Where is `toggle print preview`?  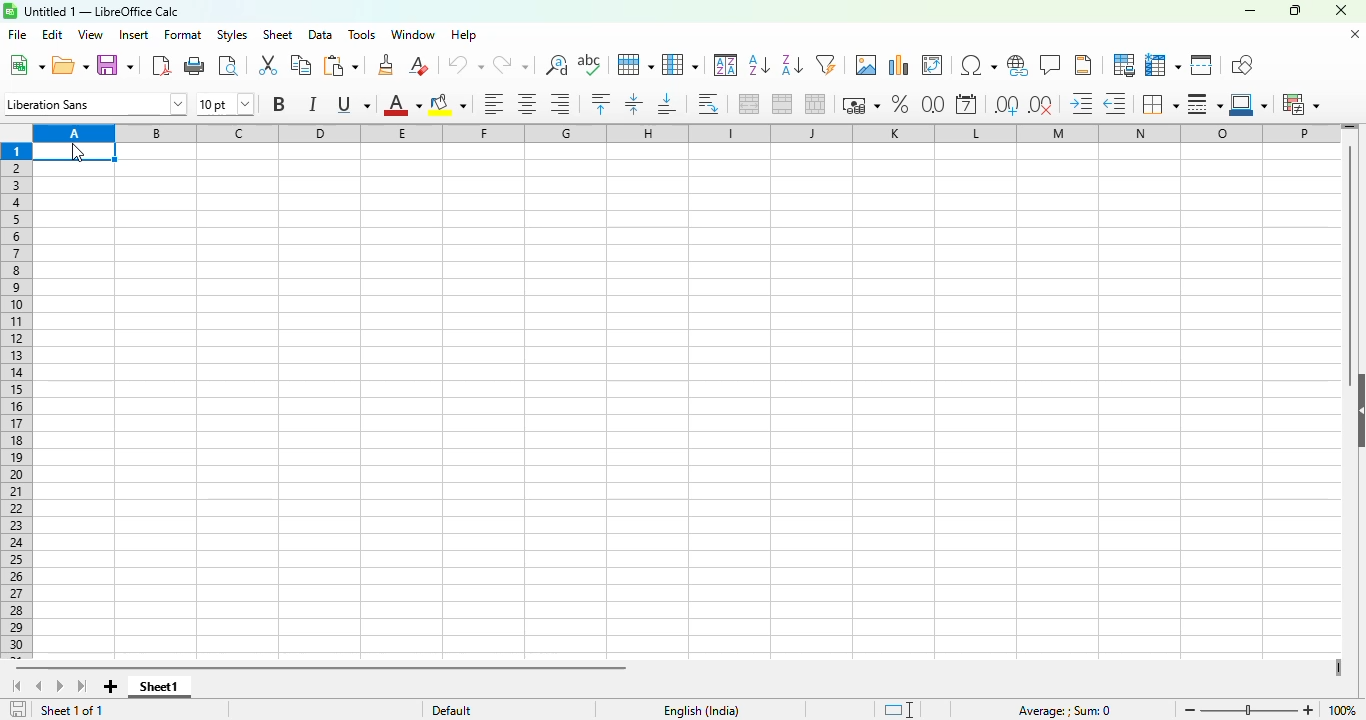 toggle print preview is located at coordinates (229, 66).